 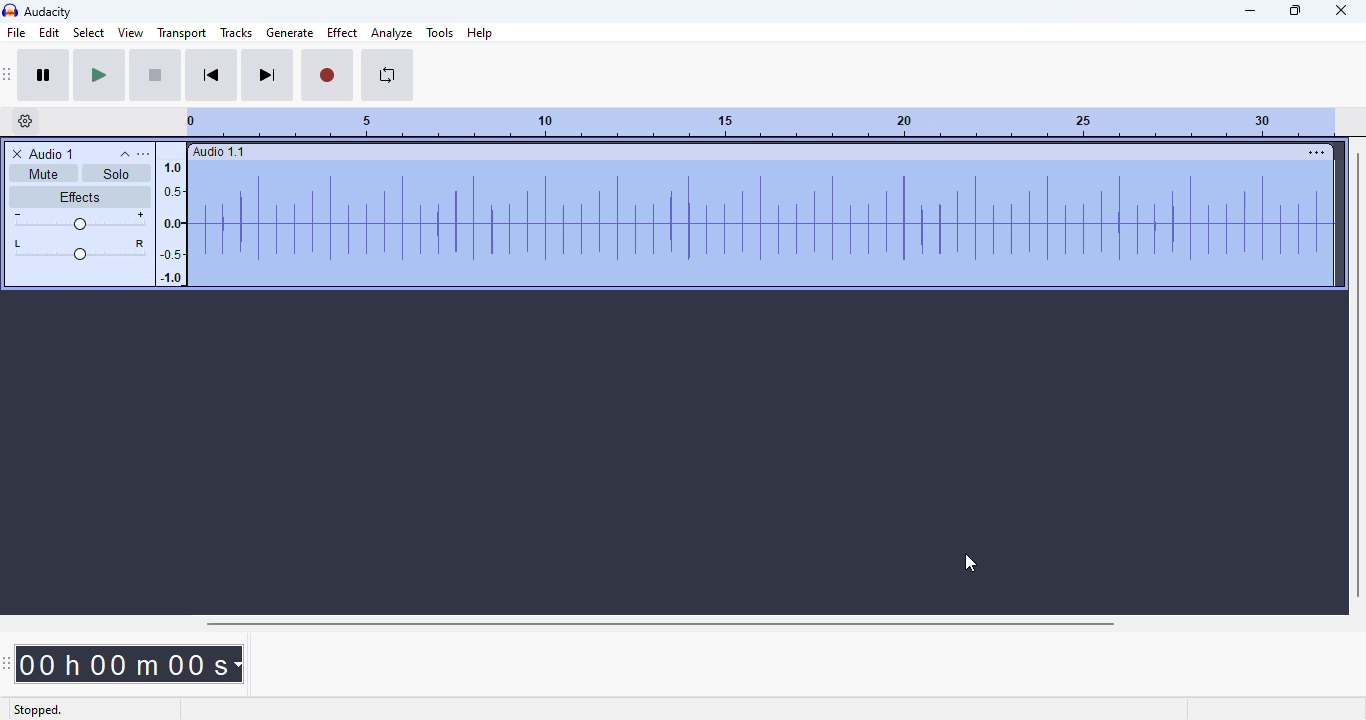 What do you see at coordinates (392, 33) in the screenshot?
I see `analyze` at bounding box center [392, 33].